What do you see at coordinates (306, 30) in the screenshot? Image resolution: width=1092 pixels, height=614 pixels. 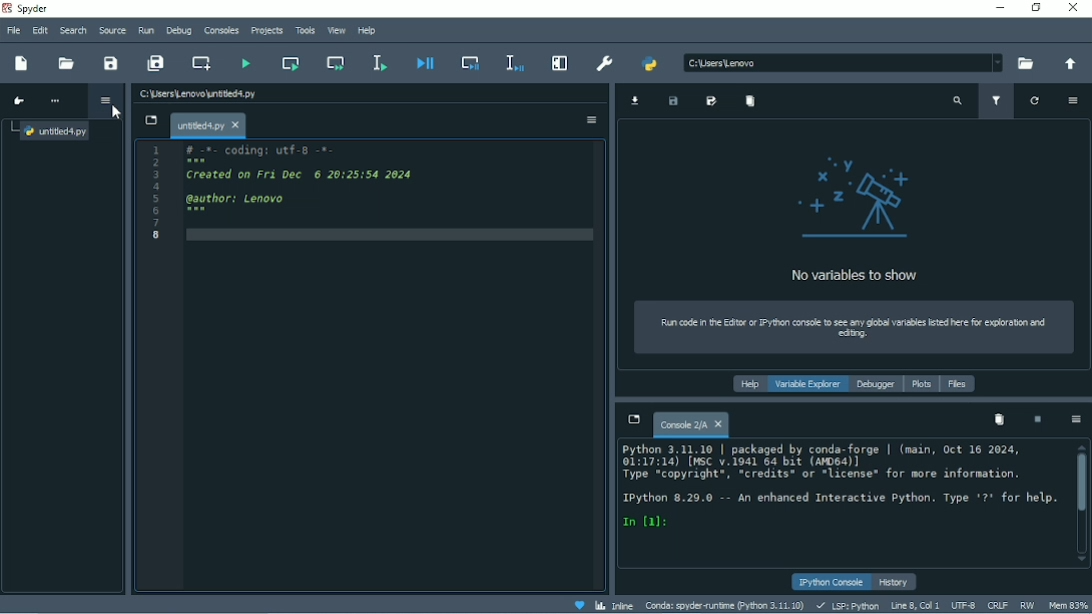 I see `Tools` at bounding box center [306, 30].